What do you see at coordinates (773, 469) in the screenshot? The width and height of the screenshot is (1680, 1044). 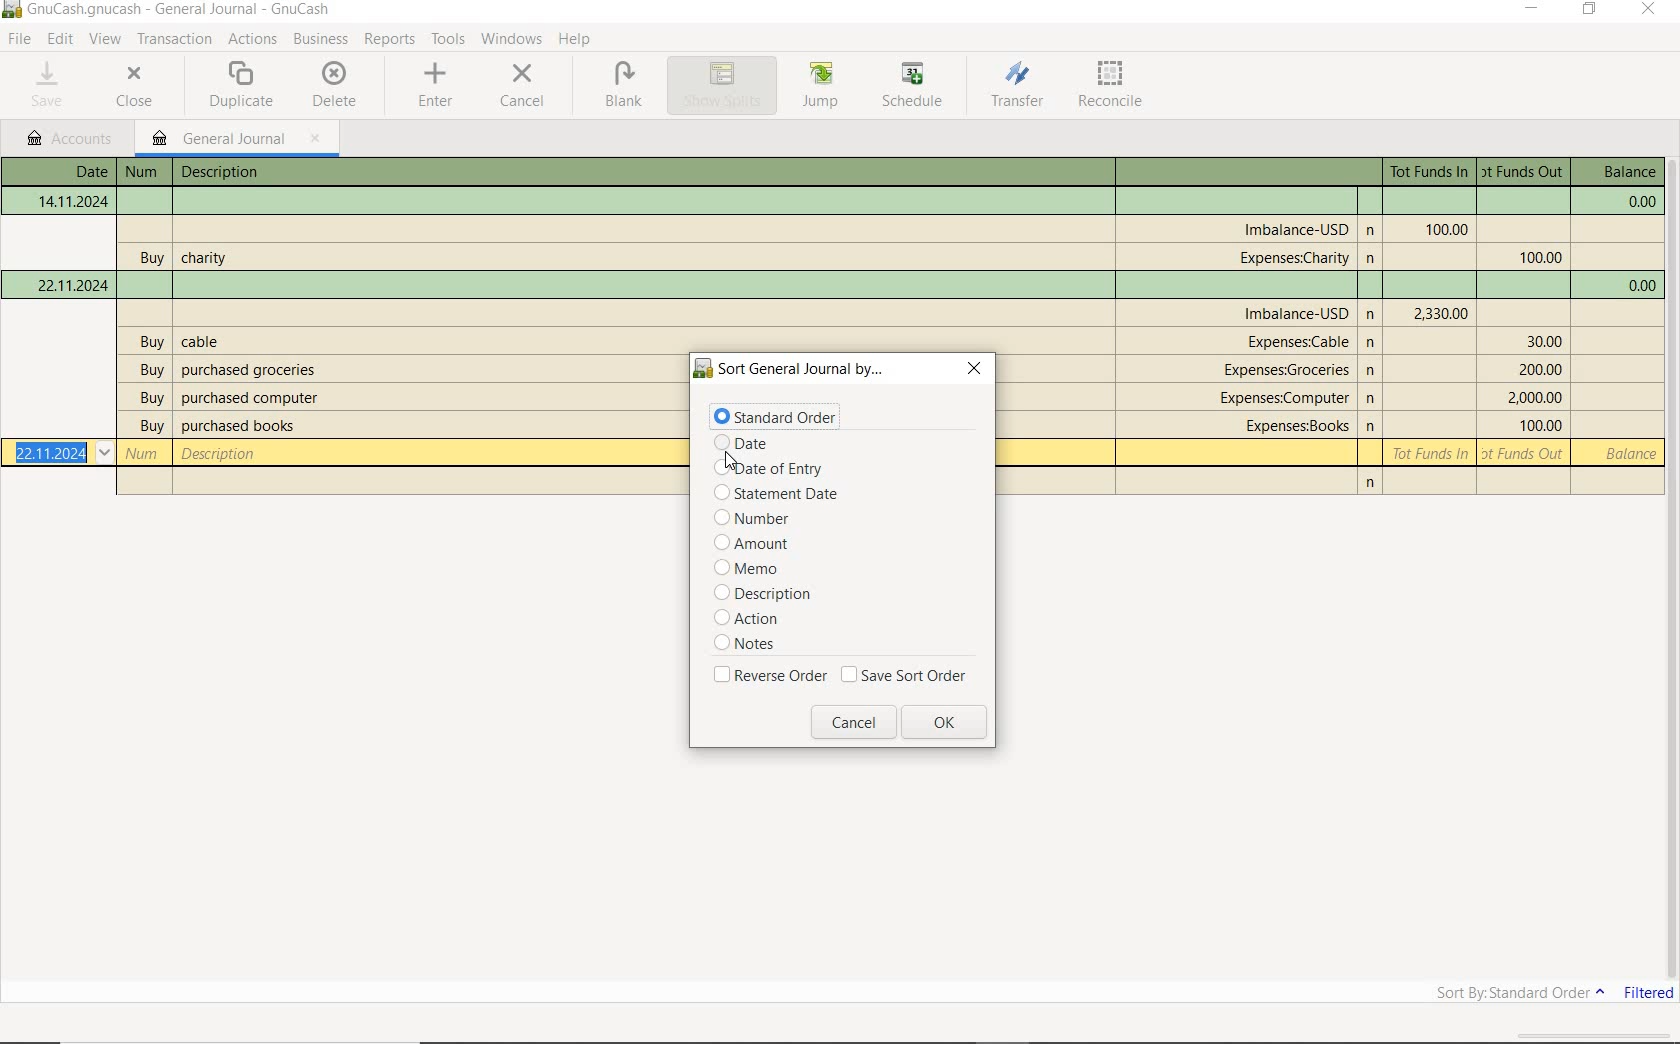 I see `date of entry` at bounding box center [773, 469].